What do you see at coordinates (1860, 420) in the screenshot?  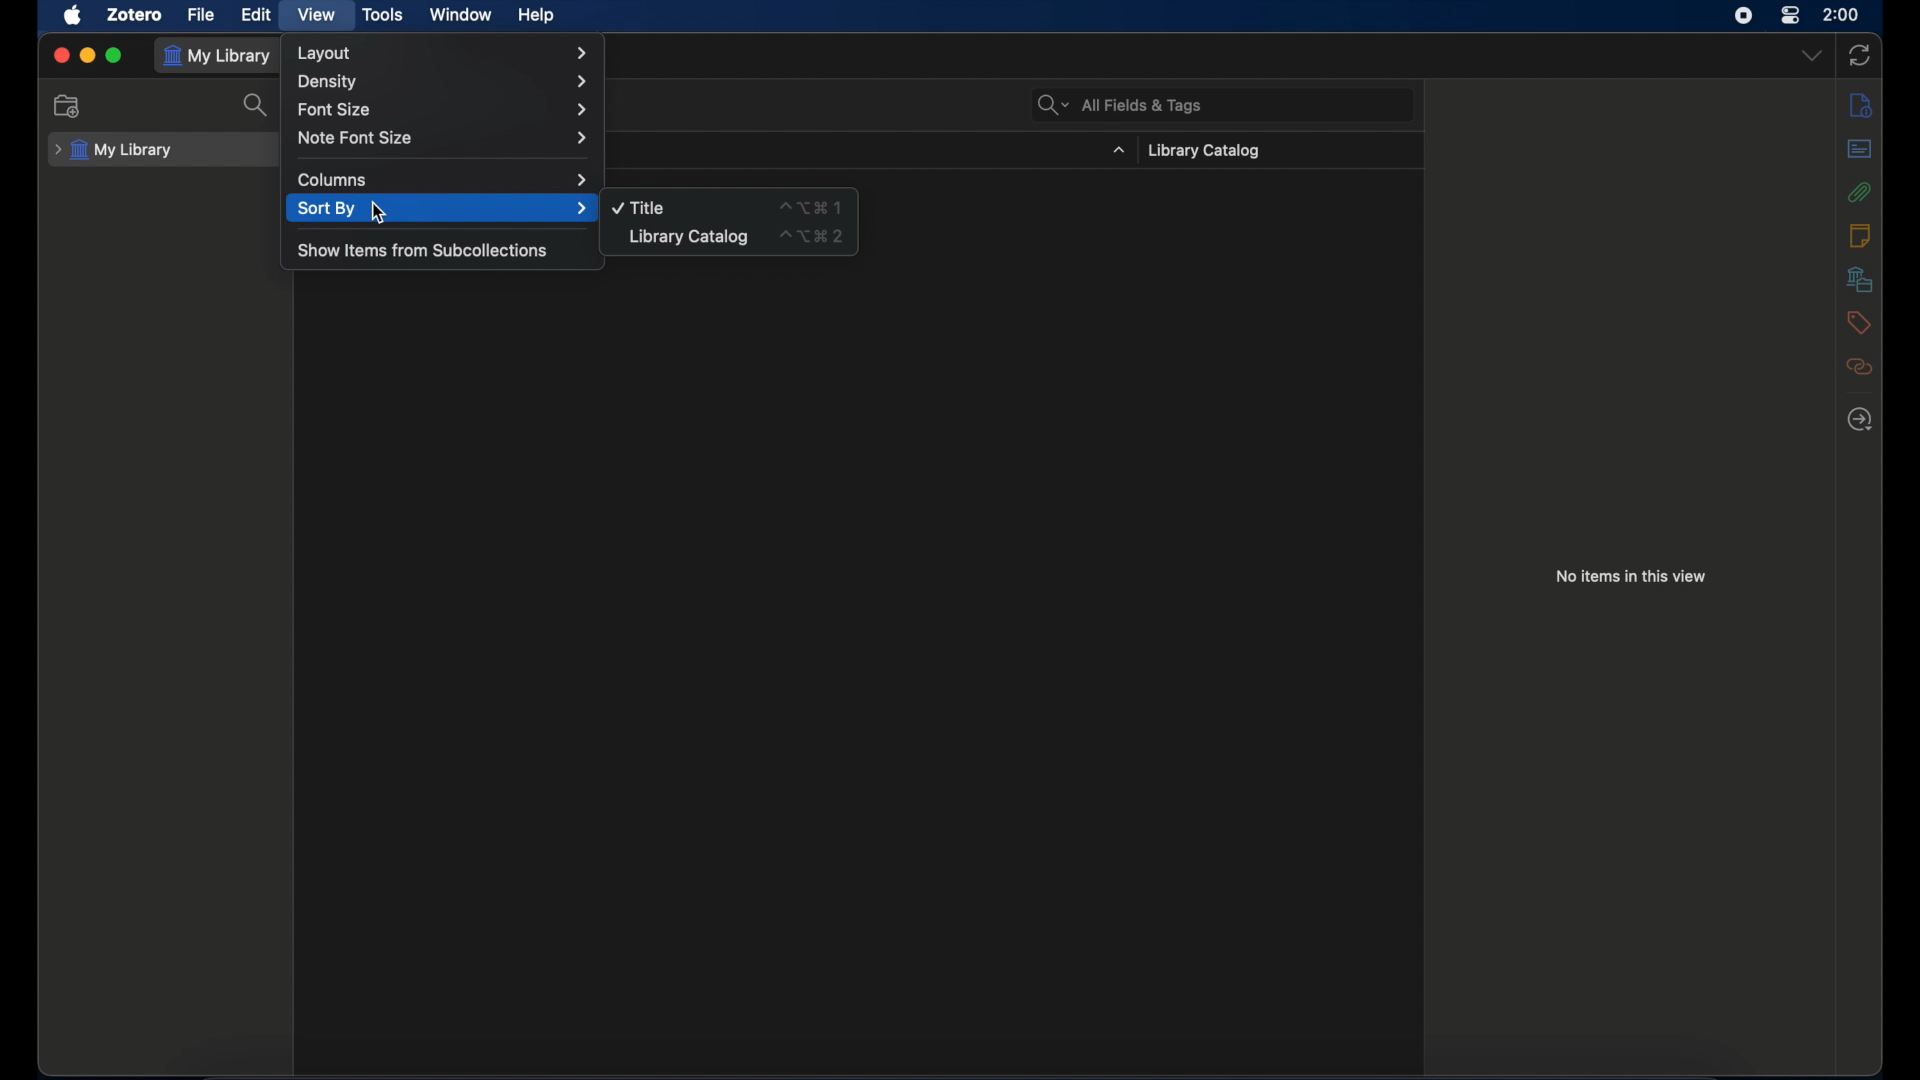 I see `locate` at bounding box center [1860, 420].